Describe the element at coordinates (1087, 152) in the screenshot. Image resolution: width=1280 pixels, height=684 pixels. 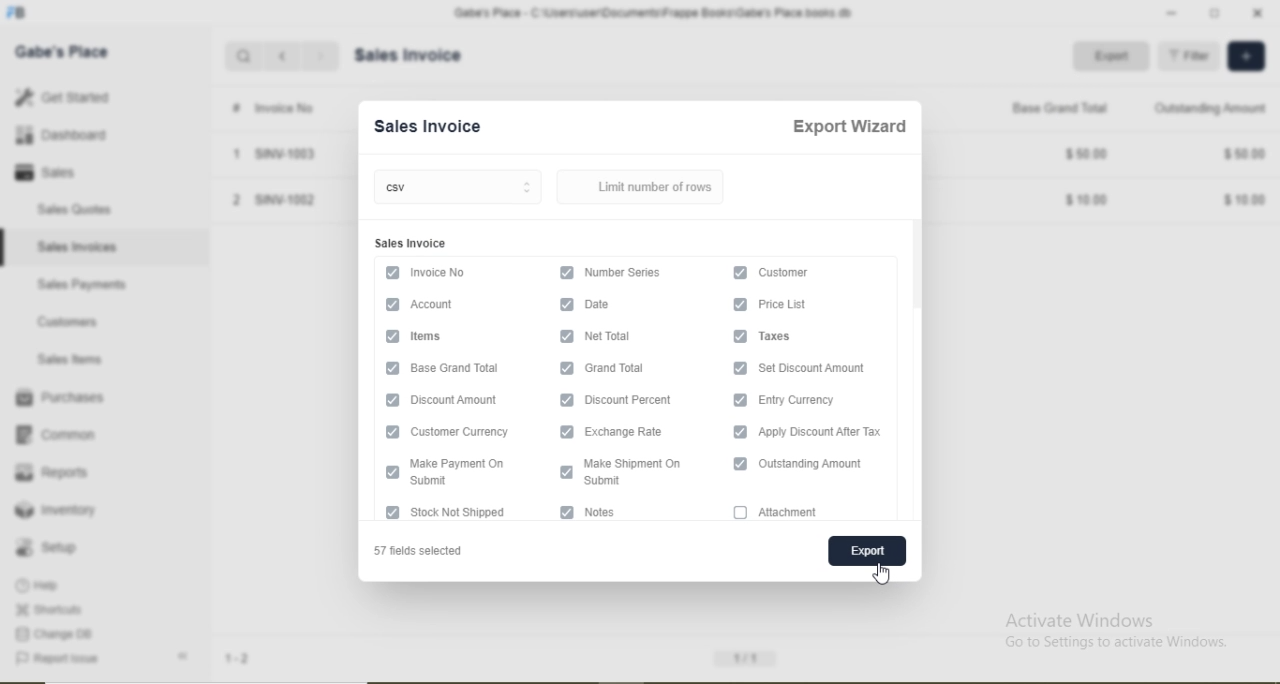
I see `$5000` at that location.